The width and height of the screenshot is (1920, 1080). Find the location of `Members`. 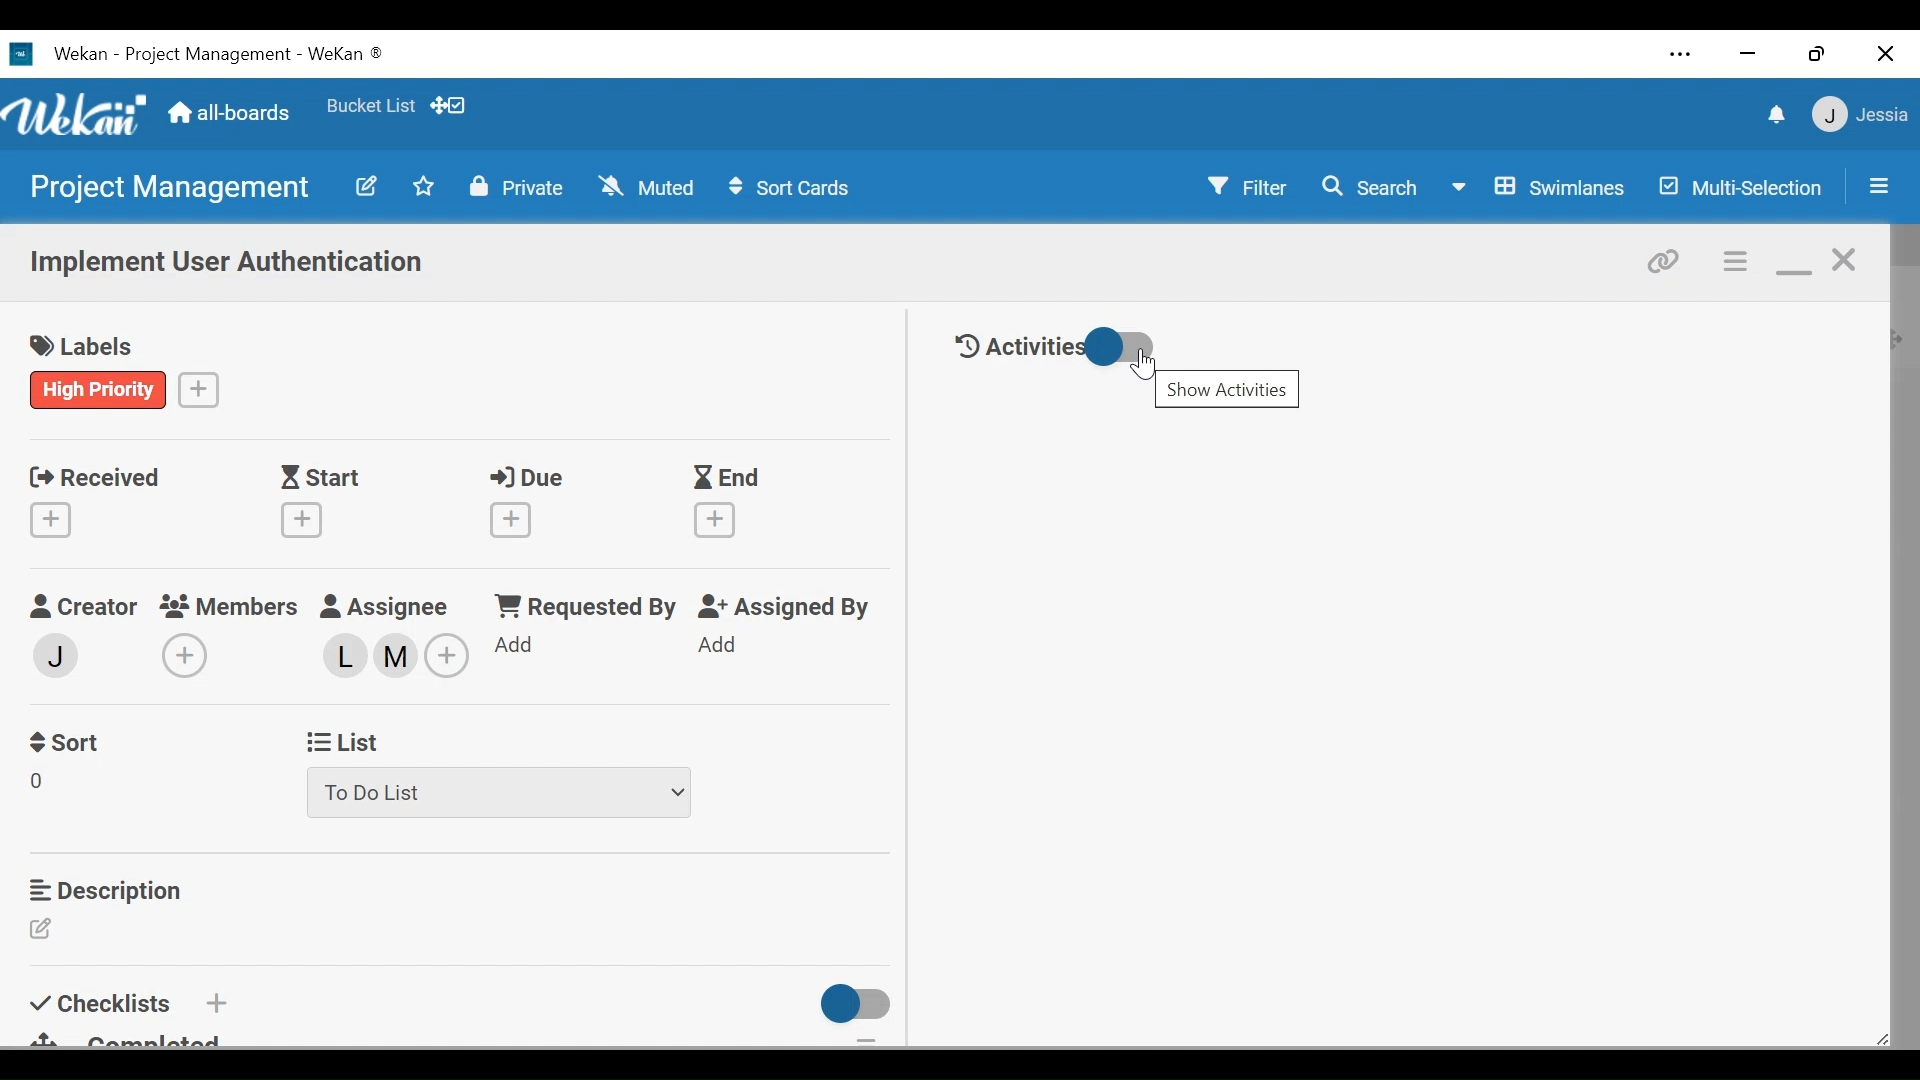

Members is located at coordinates (230, 605).